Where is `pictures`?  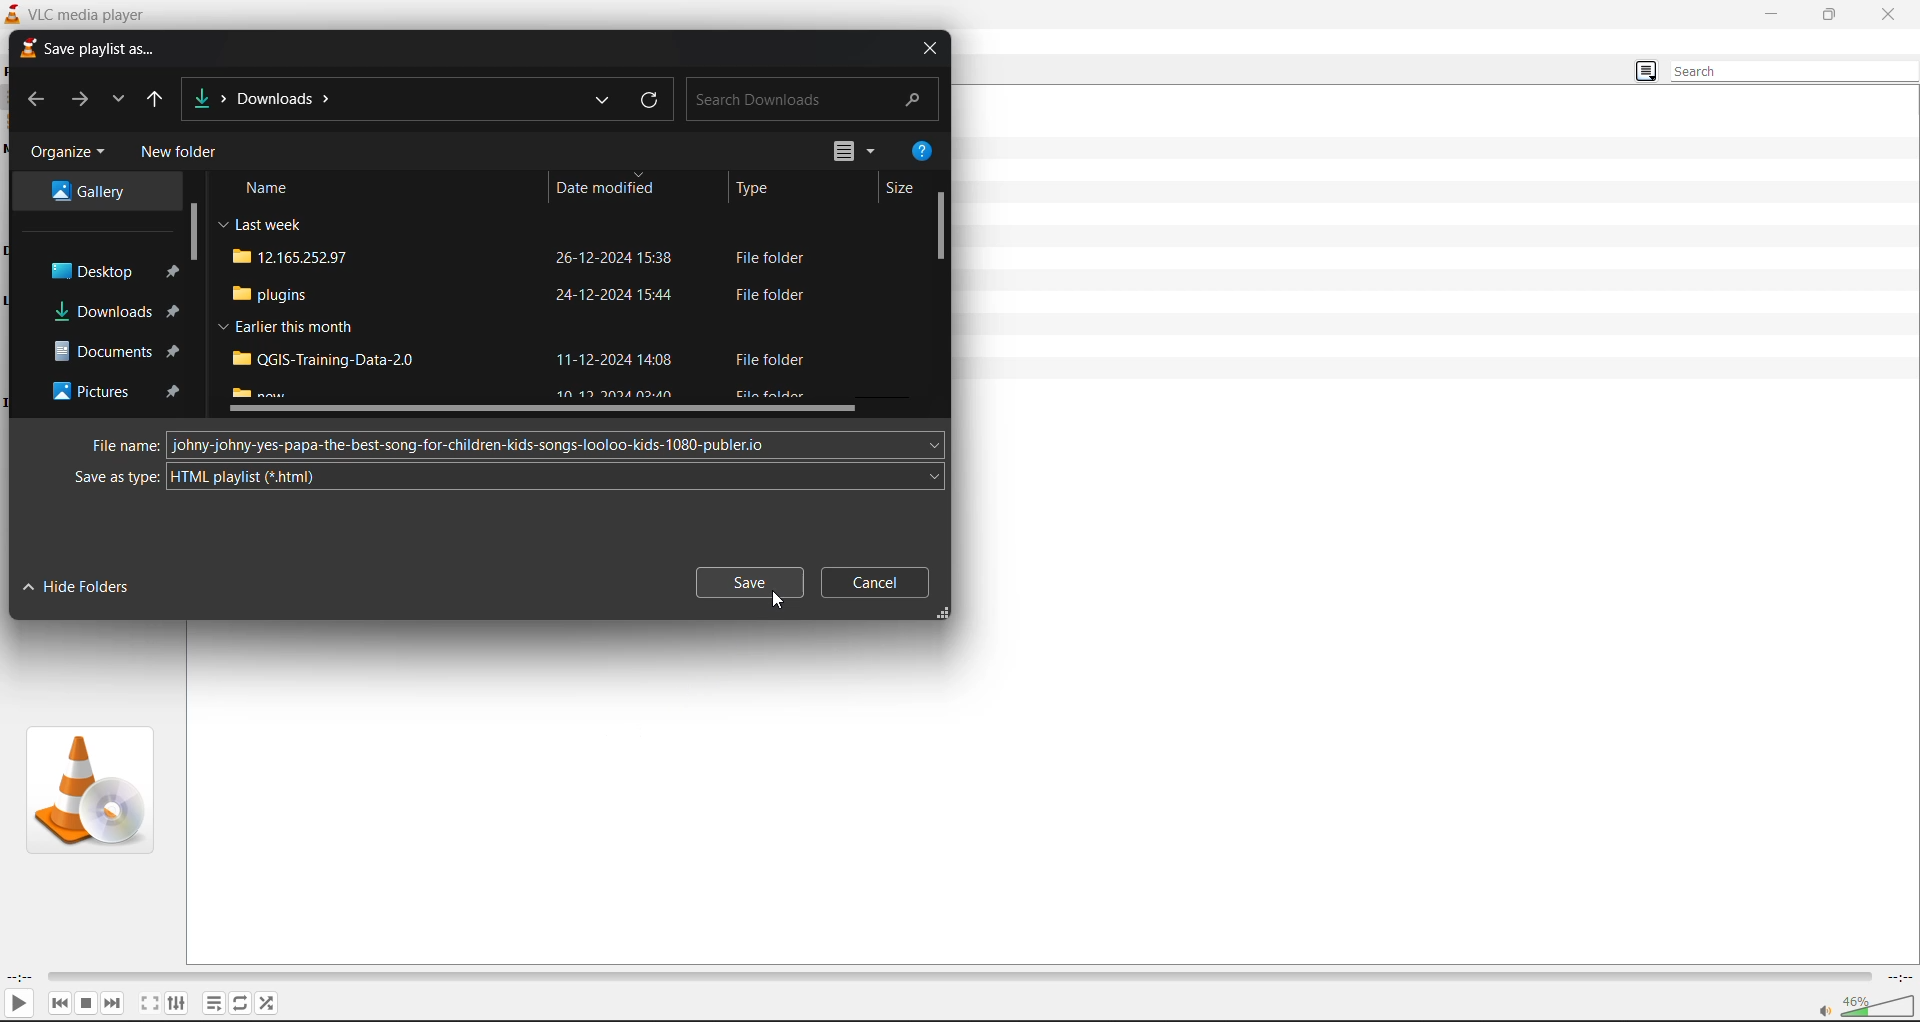 pictures is located at coordinates (117, 396).